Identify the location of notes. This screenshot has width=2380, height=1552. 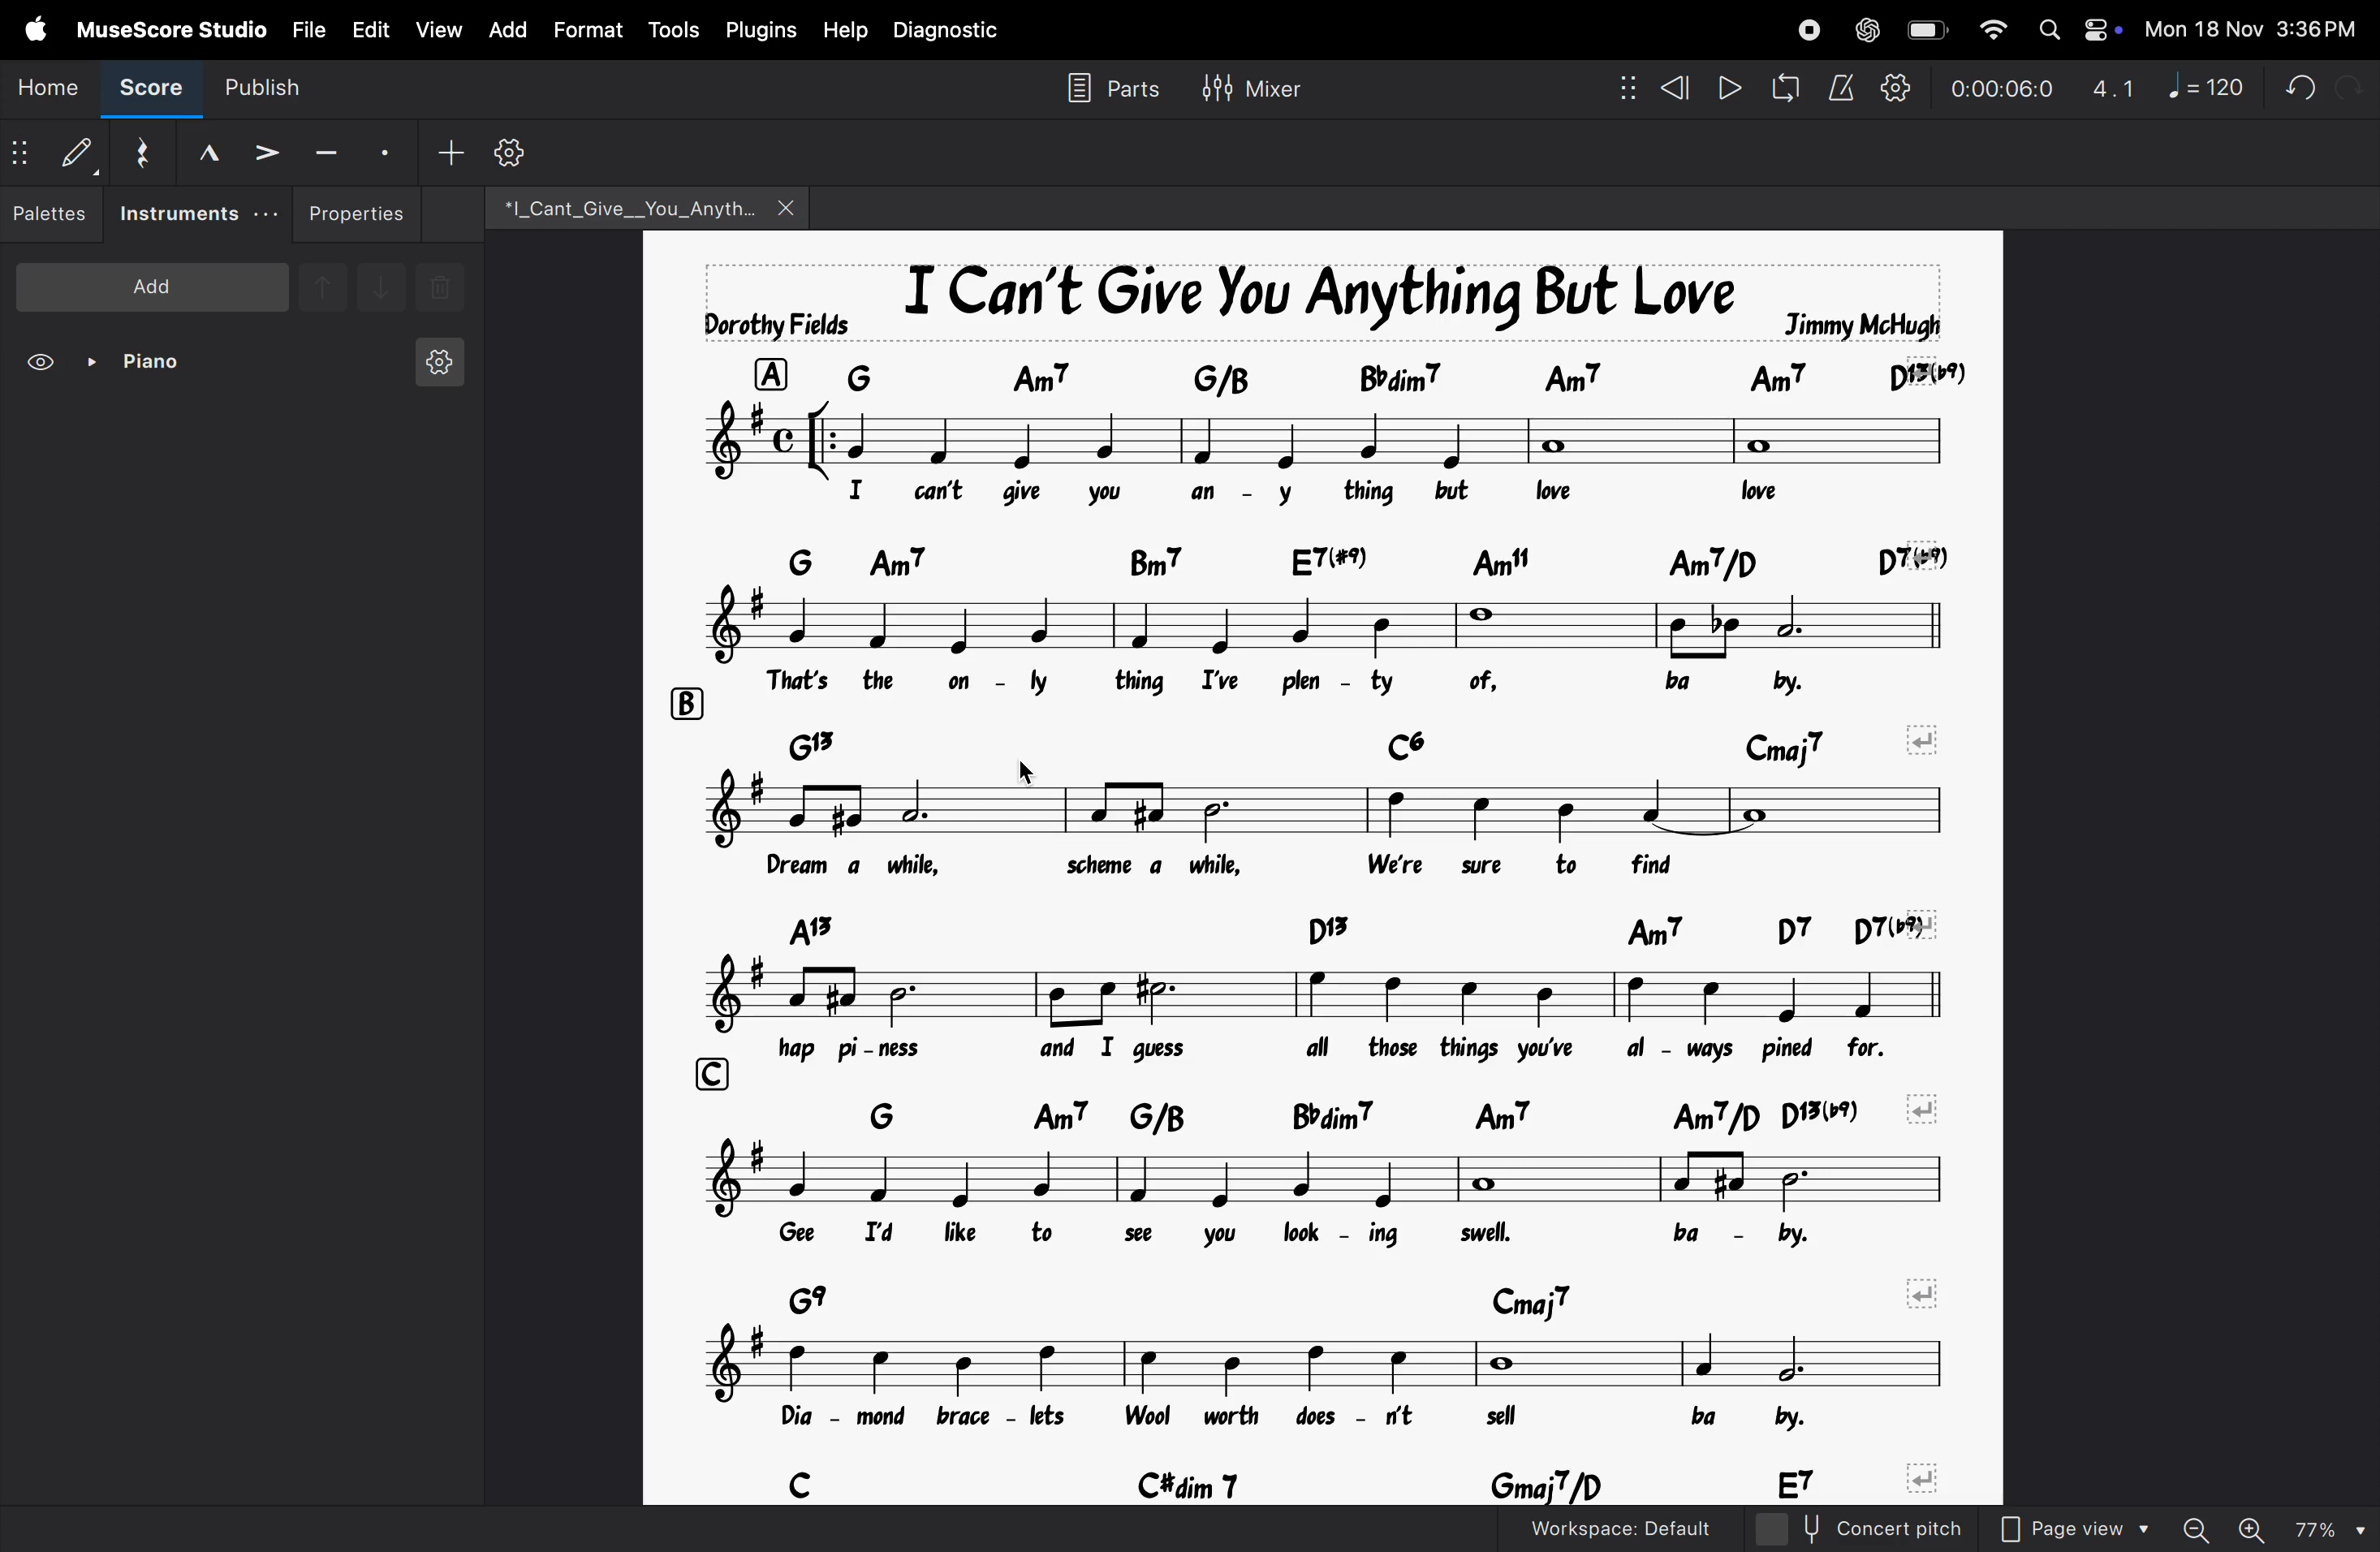
(1333, 1362).